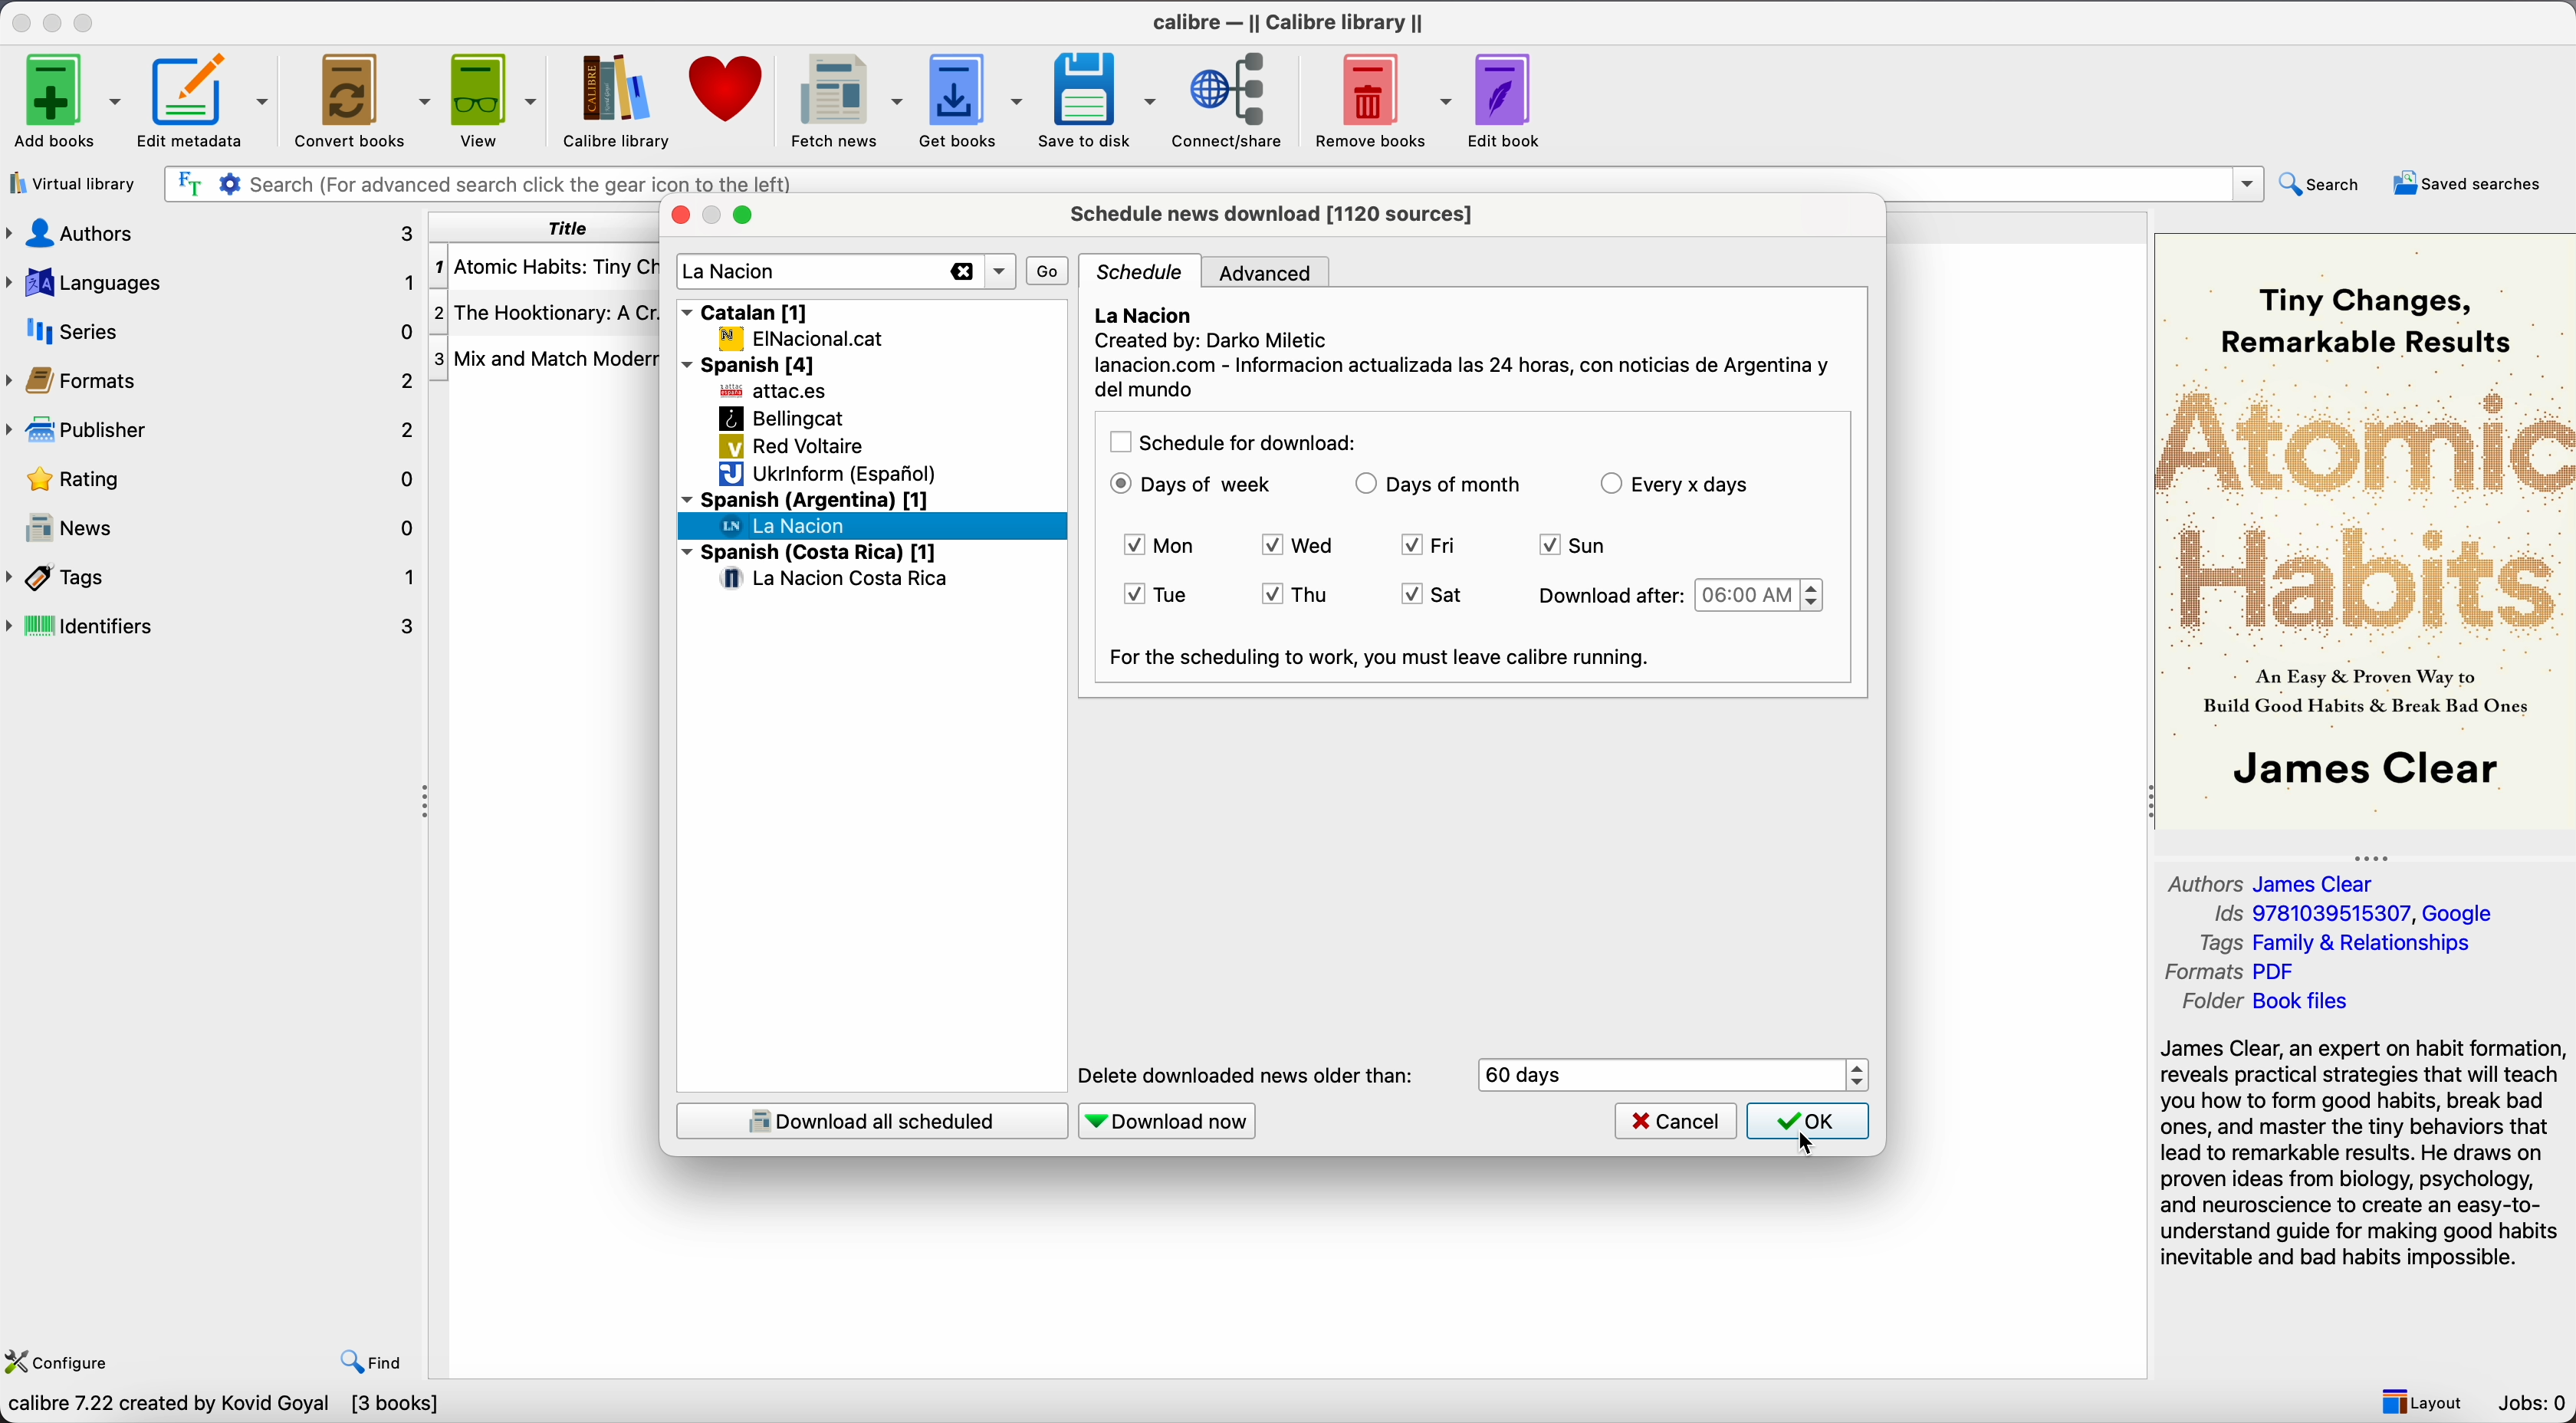  What do you see at coordinates (21, 19) in the screenshot?
I see `close program` at bounding box center [21, 19].